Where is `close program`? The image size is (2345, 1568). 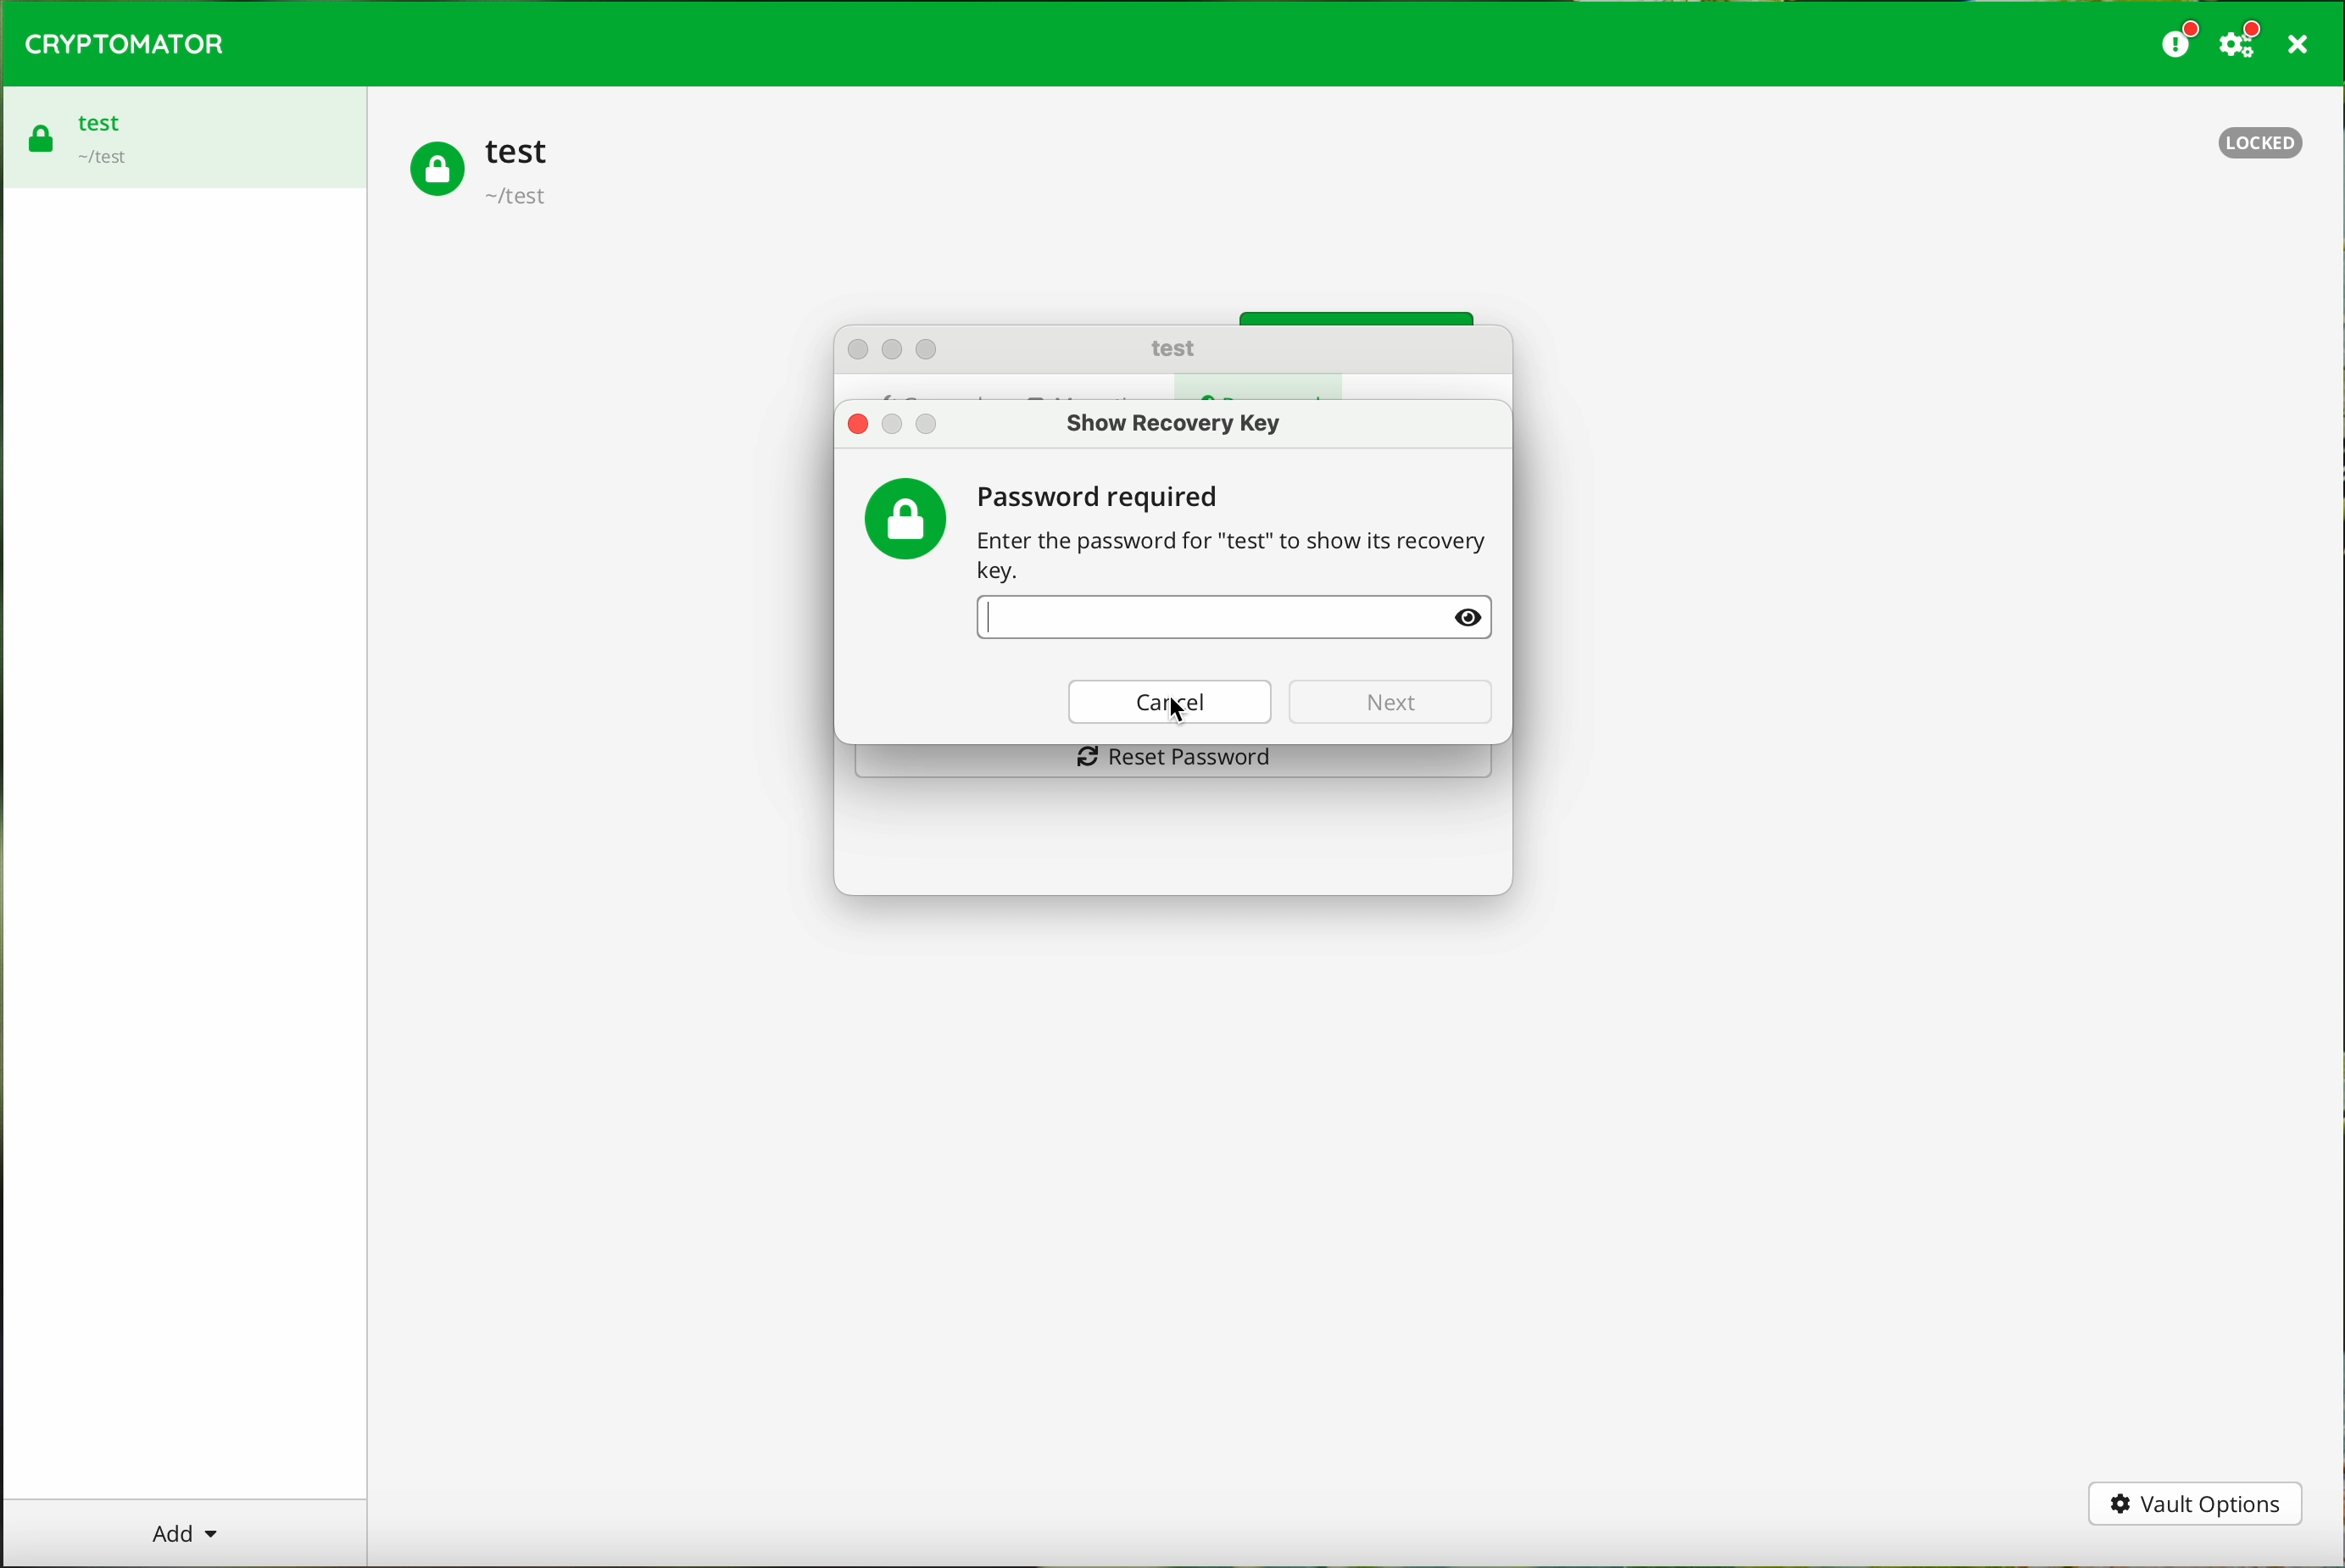
close program is located at coordinates (2304, 44).